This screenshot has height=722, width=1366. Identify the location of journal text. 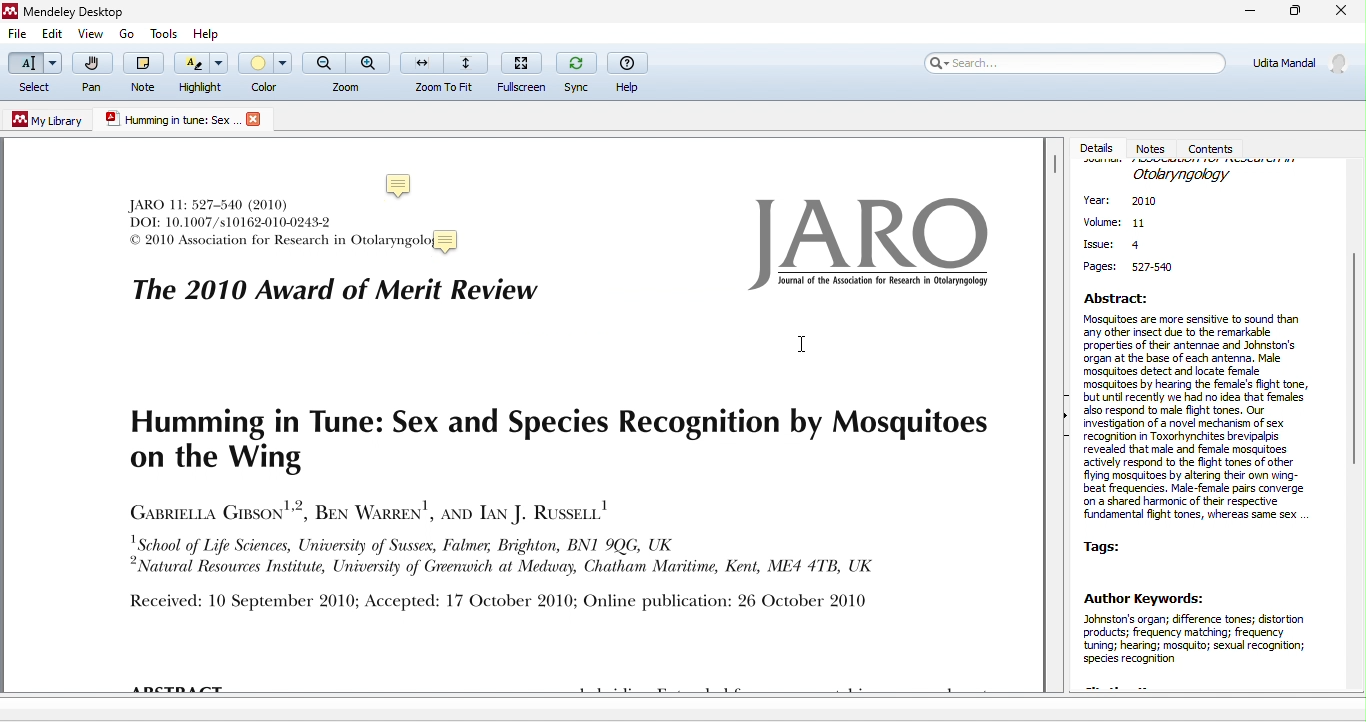
(540, 509).